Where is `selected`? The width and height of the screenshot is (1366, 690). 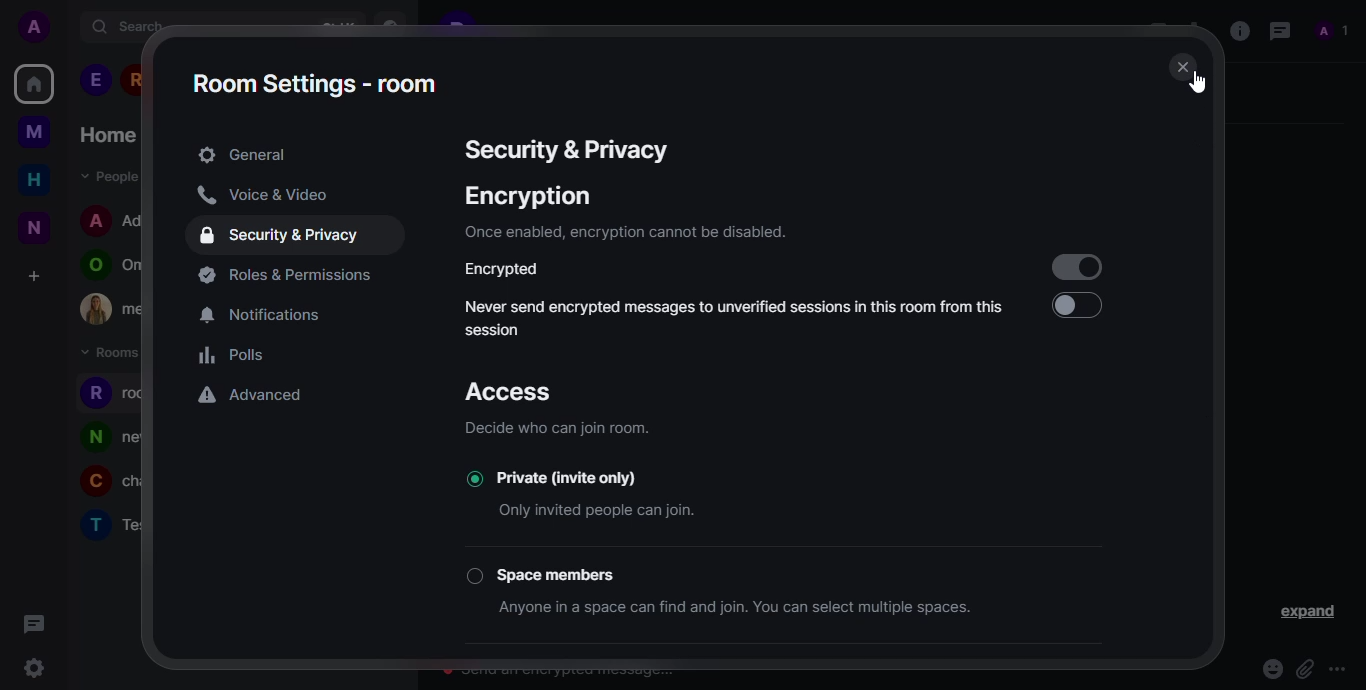 selected is located at coordinates (470, 478).